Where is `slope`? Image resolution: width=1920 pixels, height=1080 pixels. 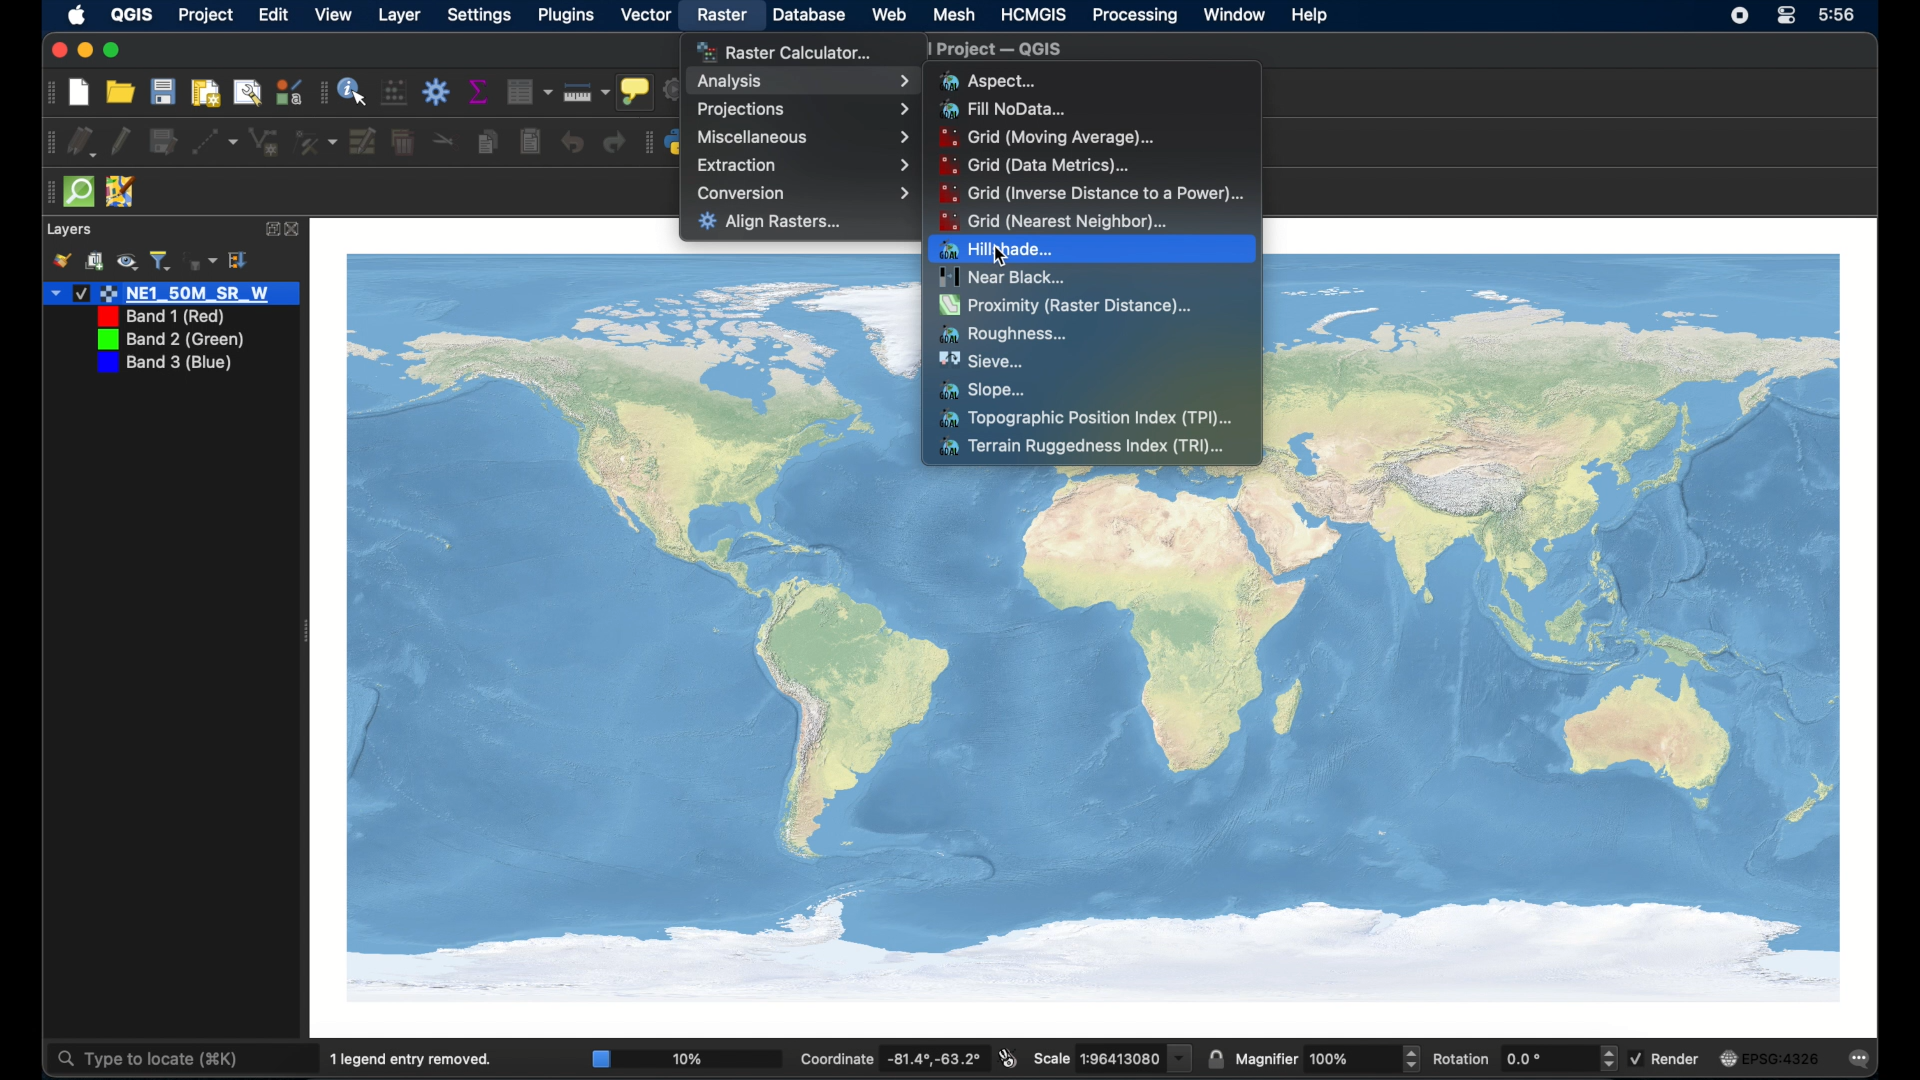
slope is located at coordinates (986, 390).